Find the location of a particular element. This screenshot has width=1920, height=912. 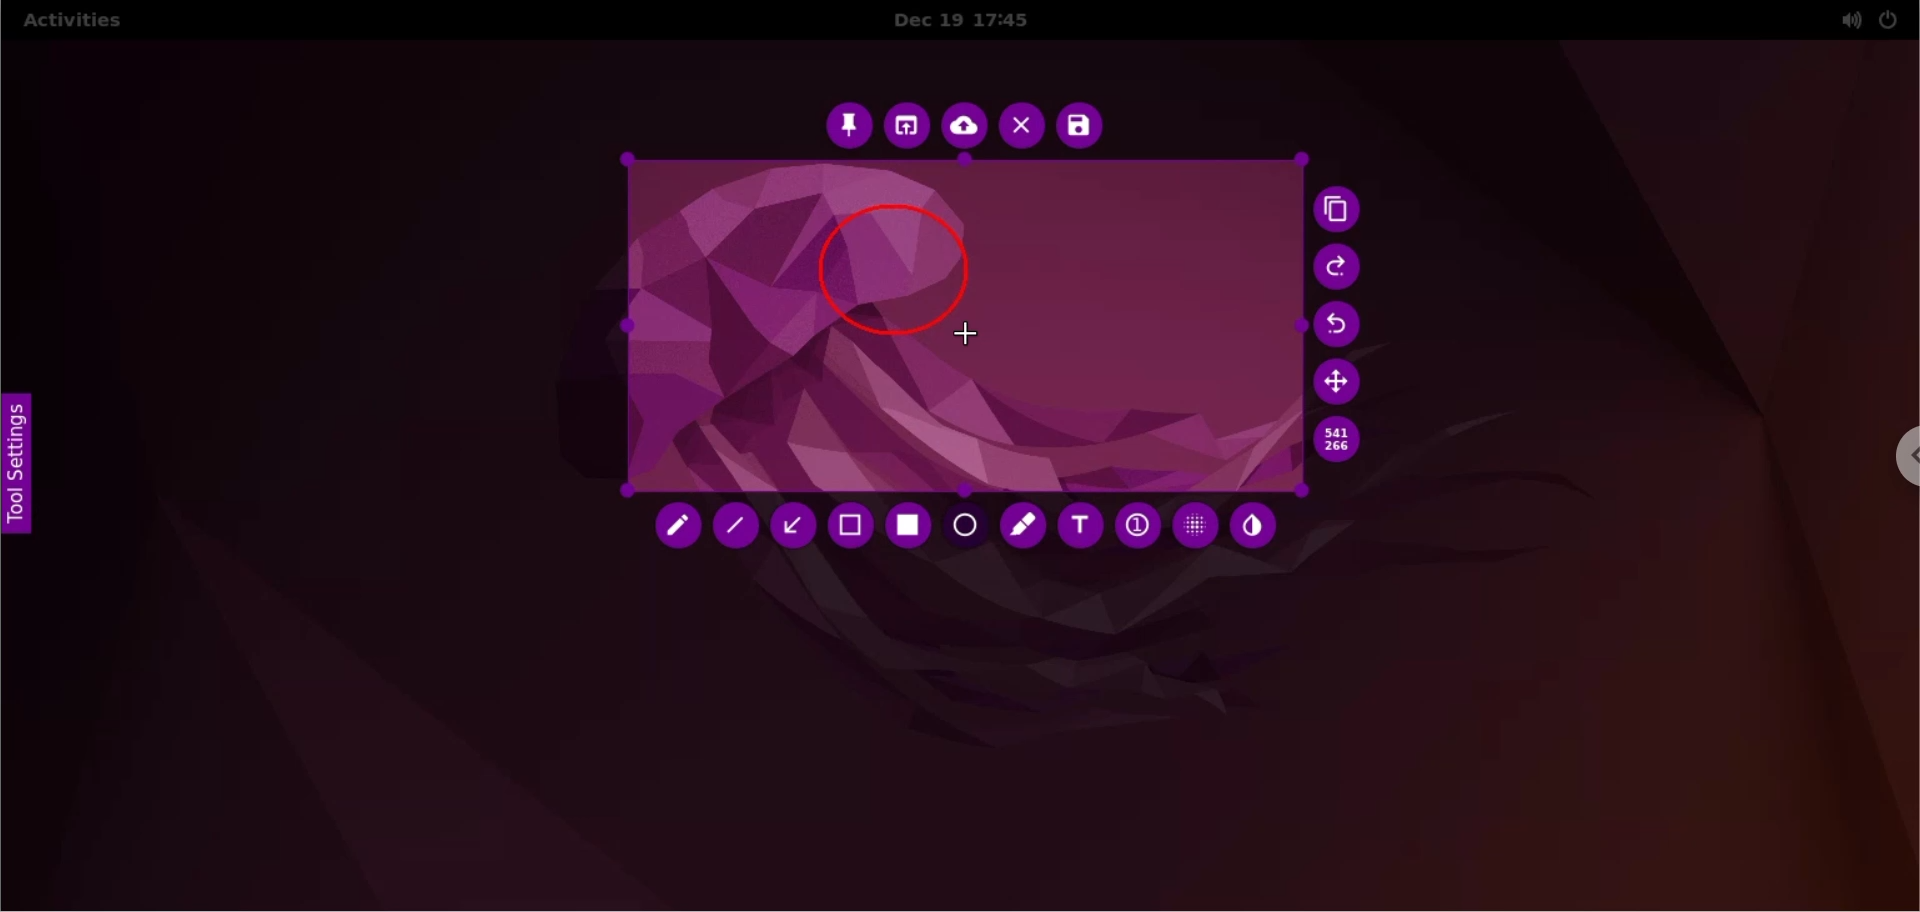

chrome options is located at coordinates (1896, 461).